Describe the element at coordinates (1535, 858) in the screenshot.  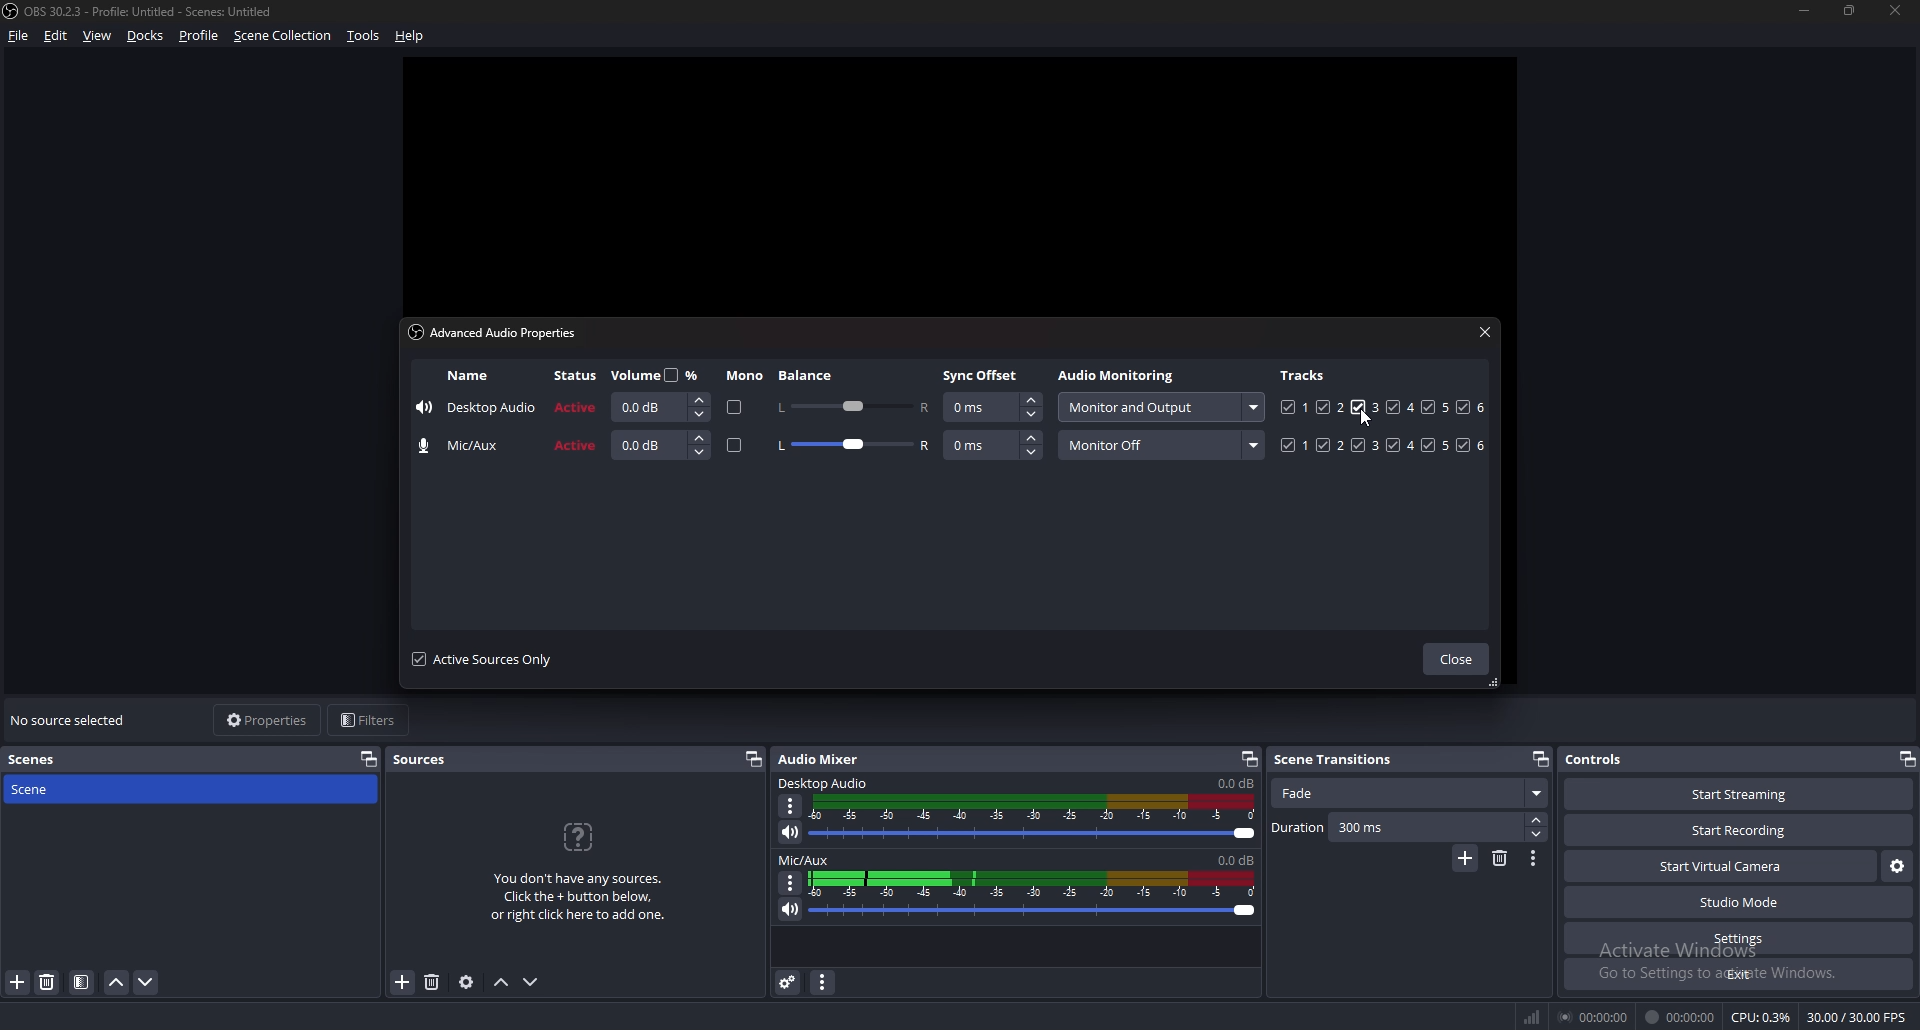
I see `options` at that location.